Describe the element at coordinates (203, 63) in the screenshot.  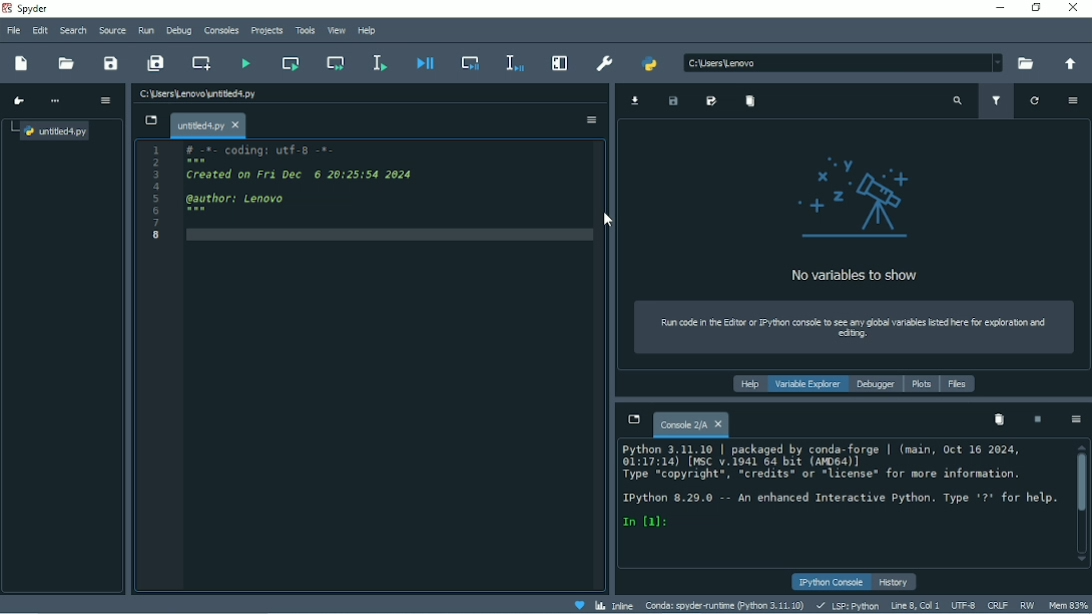
I see `Create new cell at the current line` at that location.